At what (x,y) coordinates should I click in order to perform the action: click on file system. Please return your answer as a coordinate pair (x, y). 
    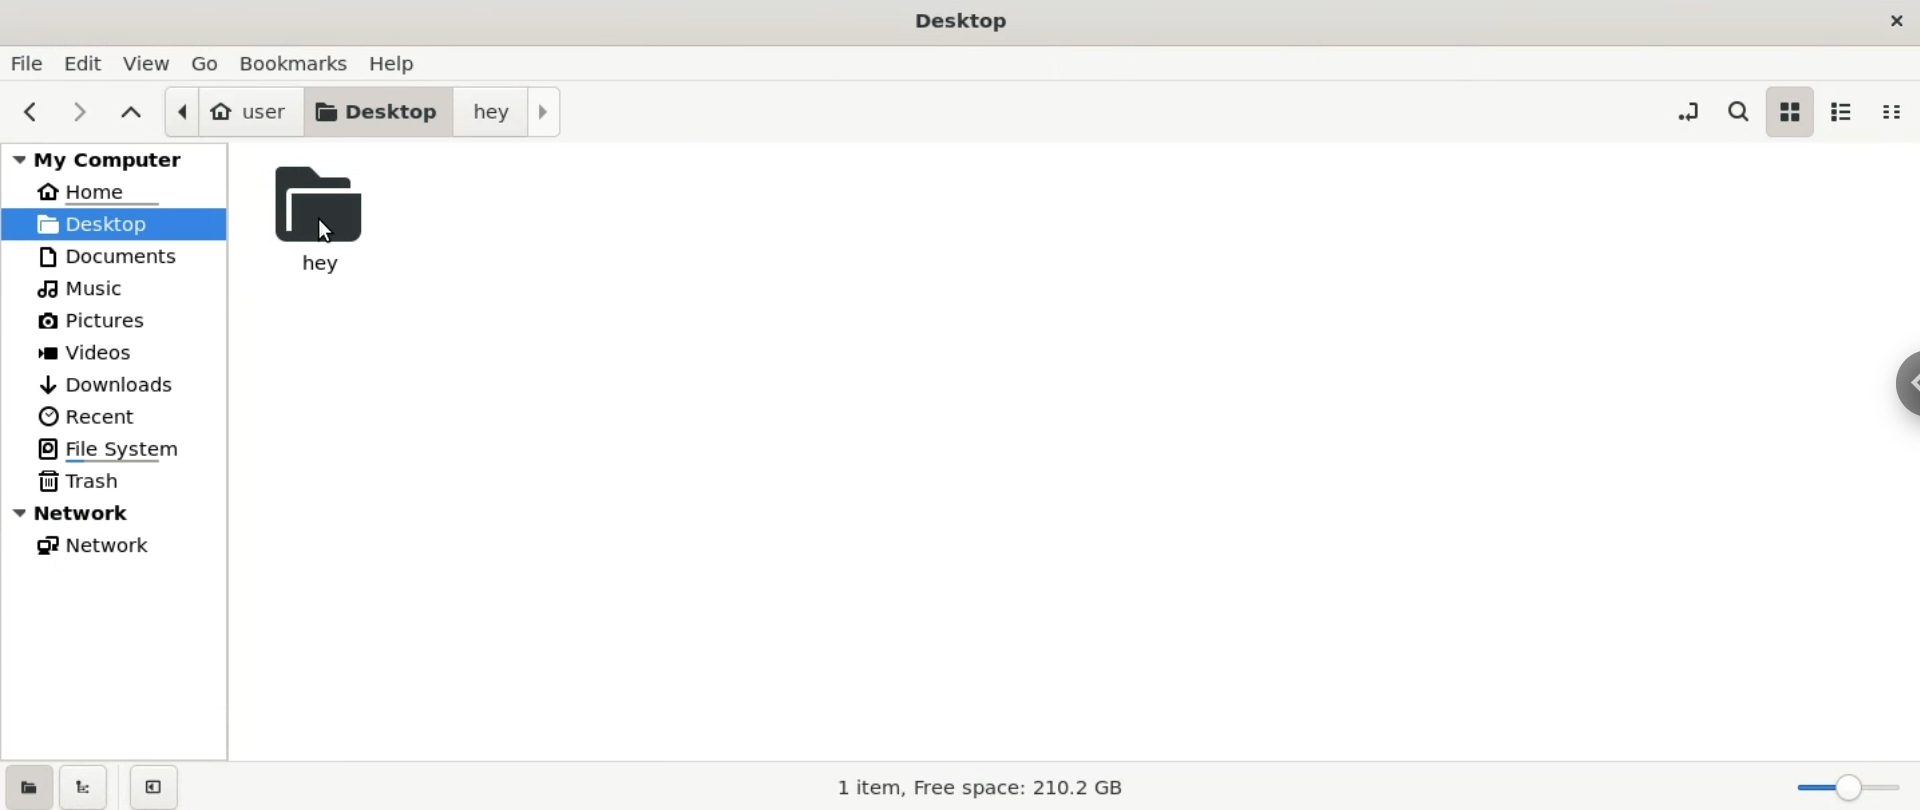
    Looking at the image, I should click on (114, 450).